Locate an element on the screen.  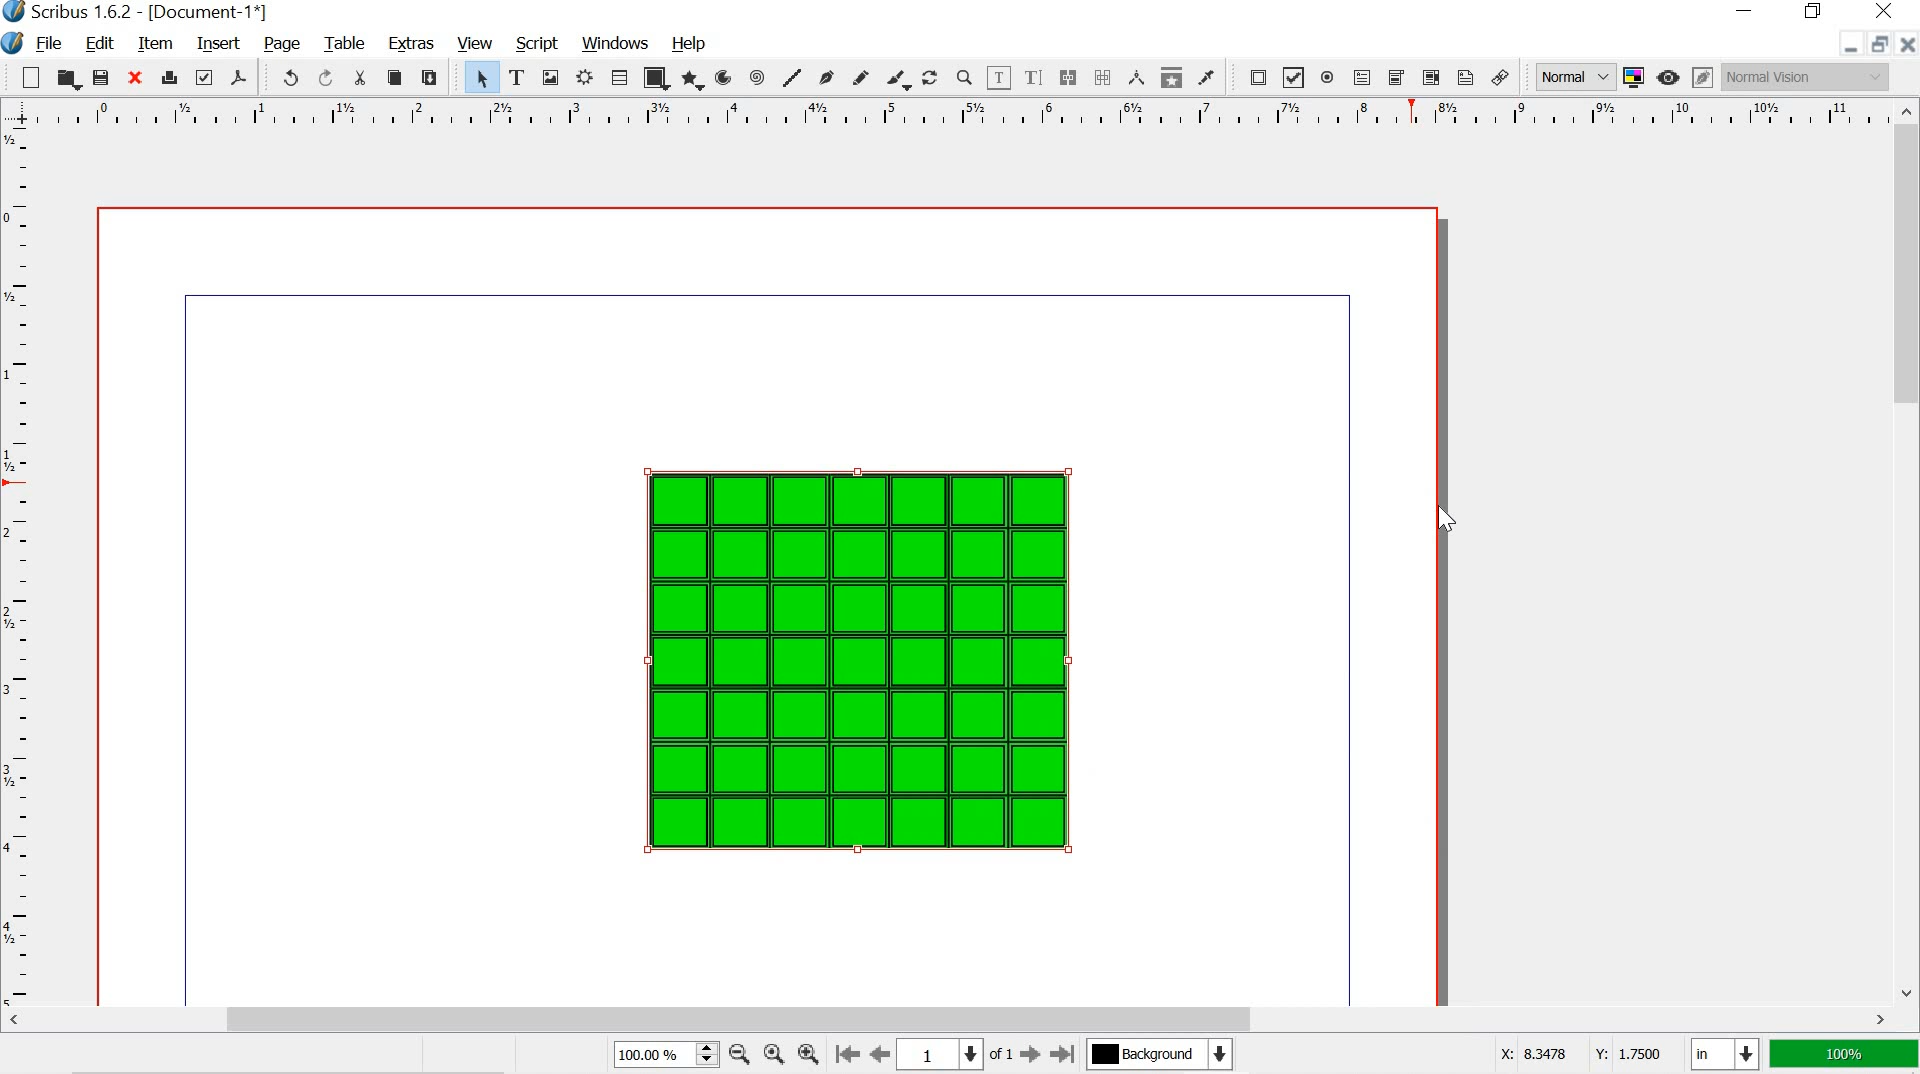
save is located at coordinates (101, 77).